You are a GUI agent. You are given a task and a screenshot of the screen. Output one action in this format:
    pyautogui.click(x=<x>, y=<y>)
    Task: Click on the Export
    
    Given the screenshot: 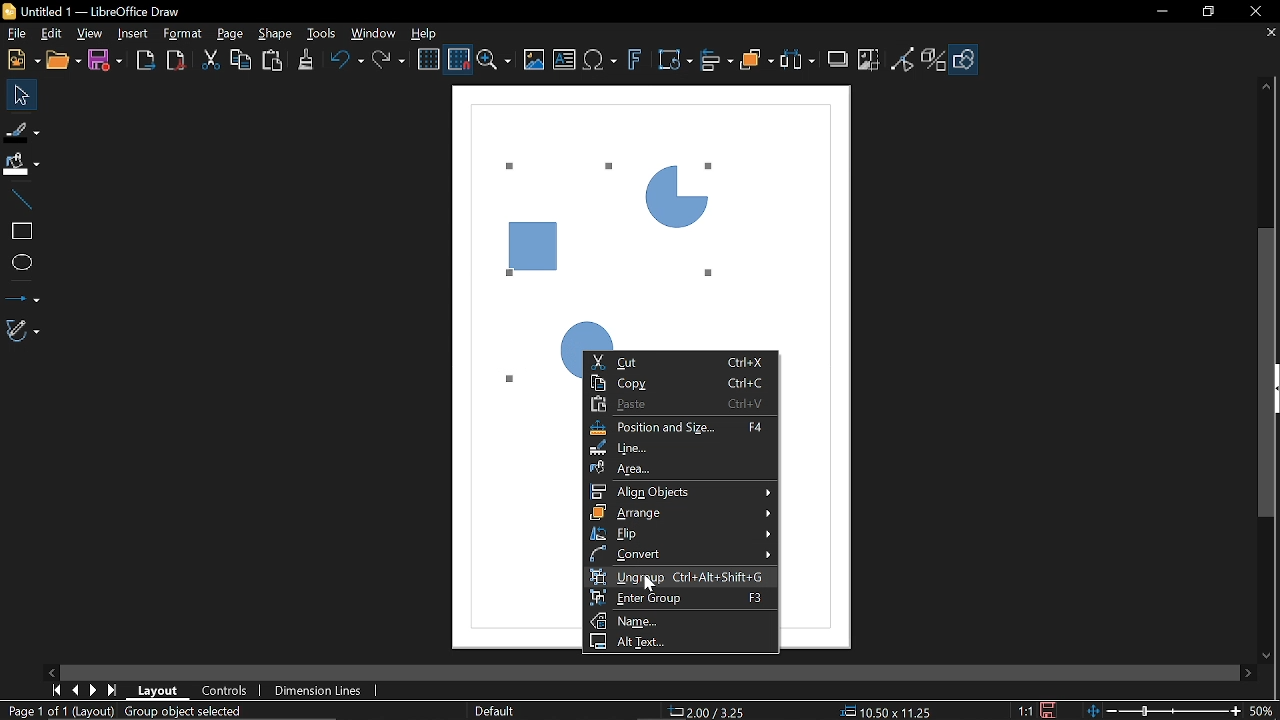 What is the action you would take?
    pyautogui.click(x=146, y=61)
    